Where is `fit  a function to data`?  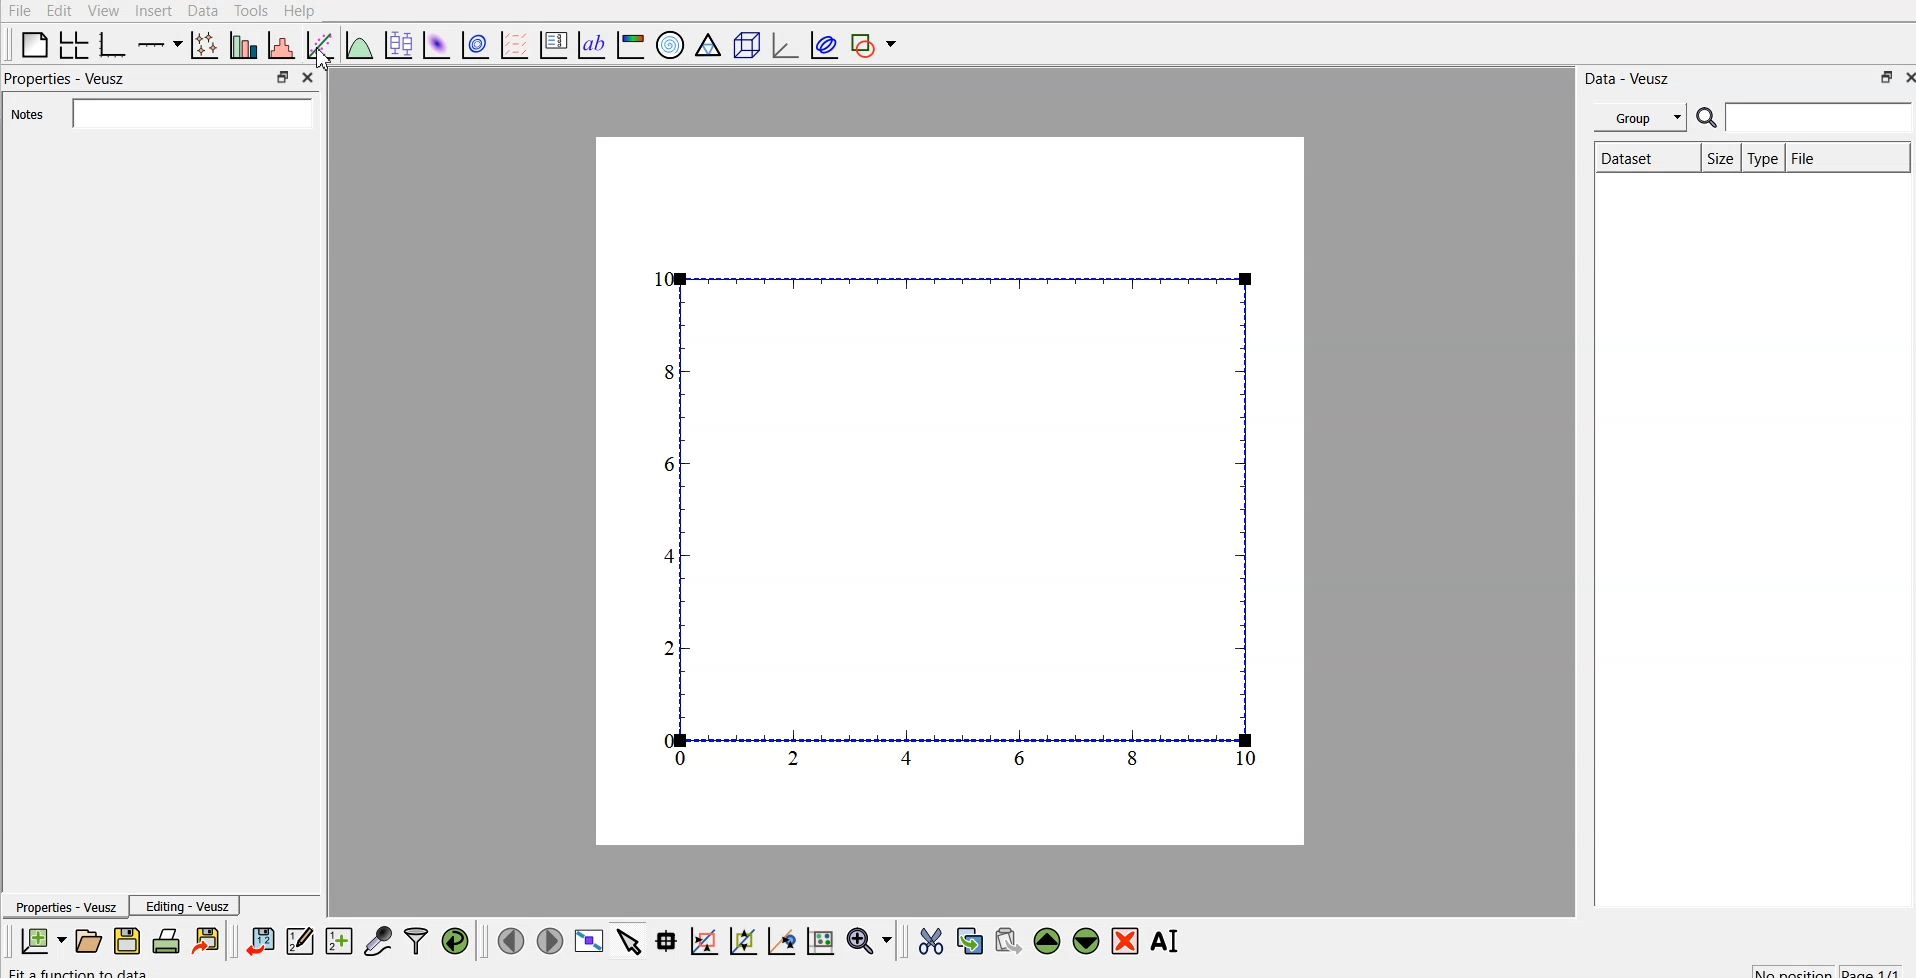 fit  a function to data is located at coordinates (319, 48).